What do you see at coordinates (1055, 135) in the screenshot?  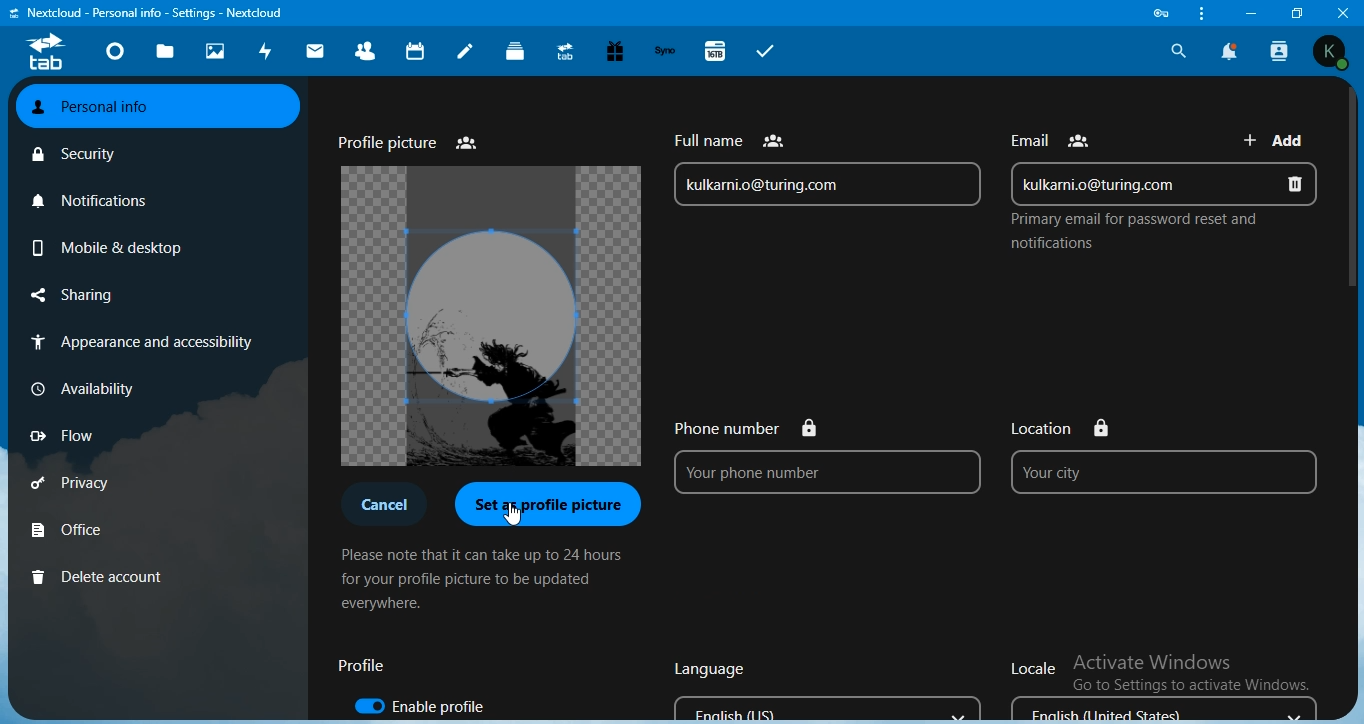 I see `text` at bounding box center [1055, 135].